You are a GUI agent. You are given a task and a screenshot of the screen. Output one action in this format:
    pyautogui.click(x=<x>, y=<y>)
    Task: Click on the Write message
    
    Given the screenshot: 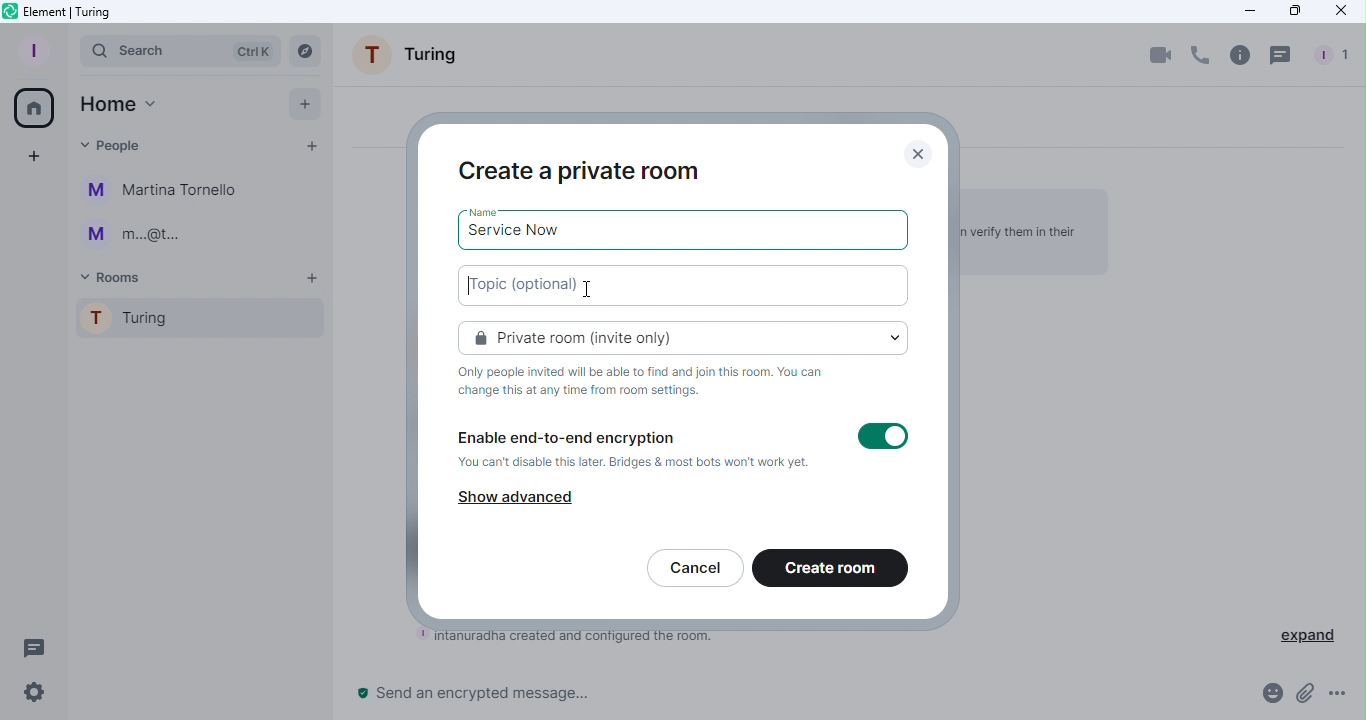 What is the action you would take?
    pyautogui.click(x=793, y=697)
    